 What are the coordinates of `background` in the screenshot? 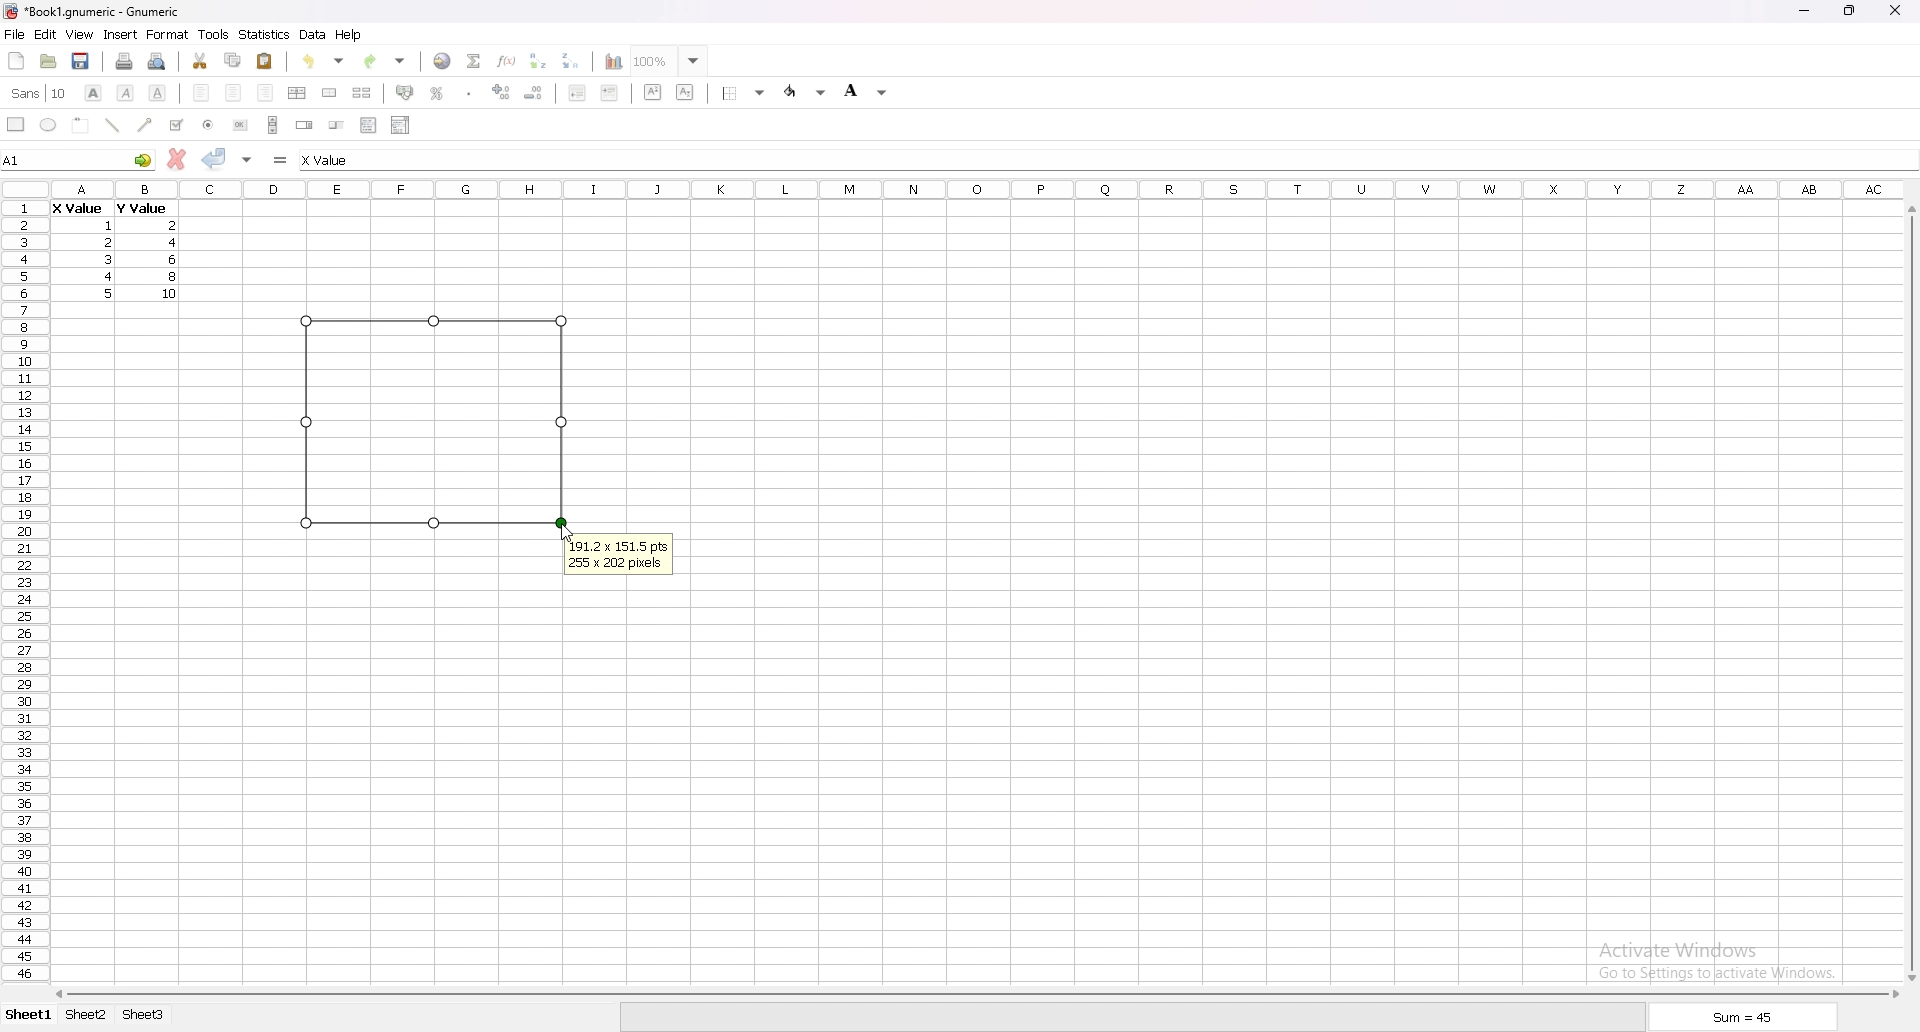 It's located at (866, 90).